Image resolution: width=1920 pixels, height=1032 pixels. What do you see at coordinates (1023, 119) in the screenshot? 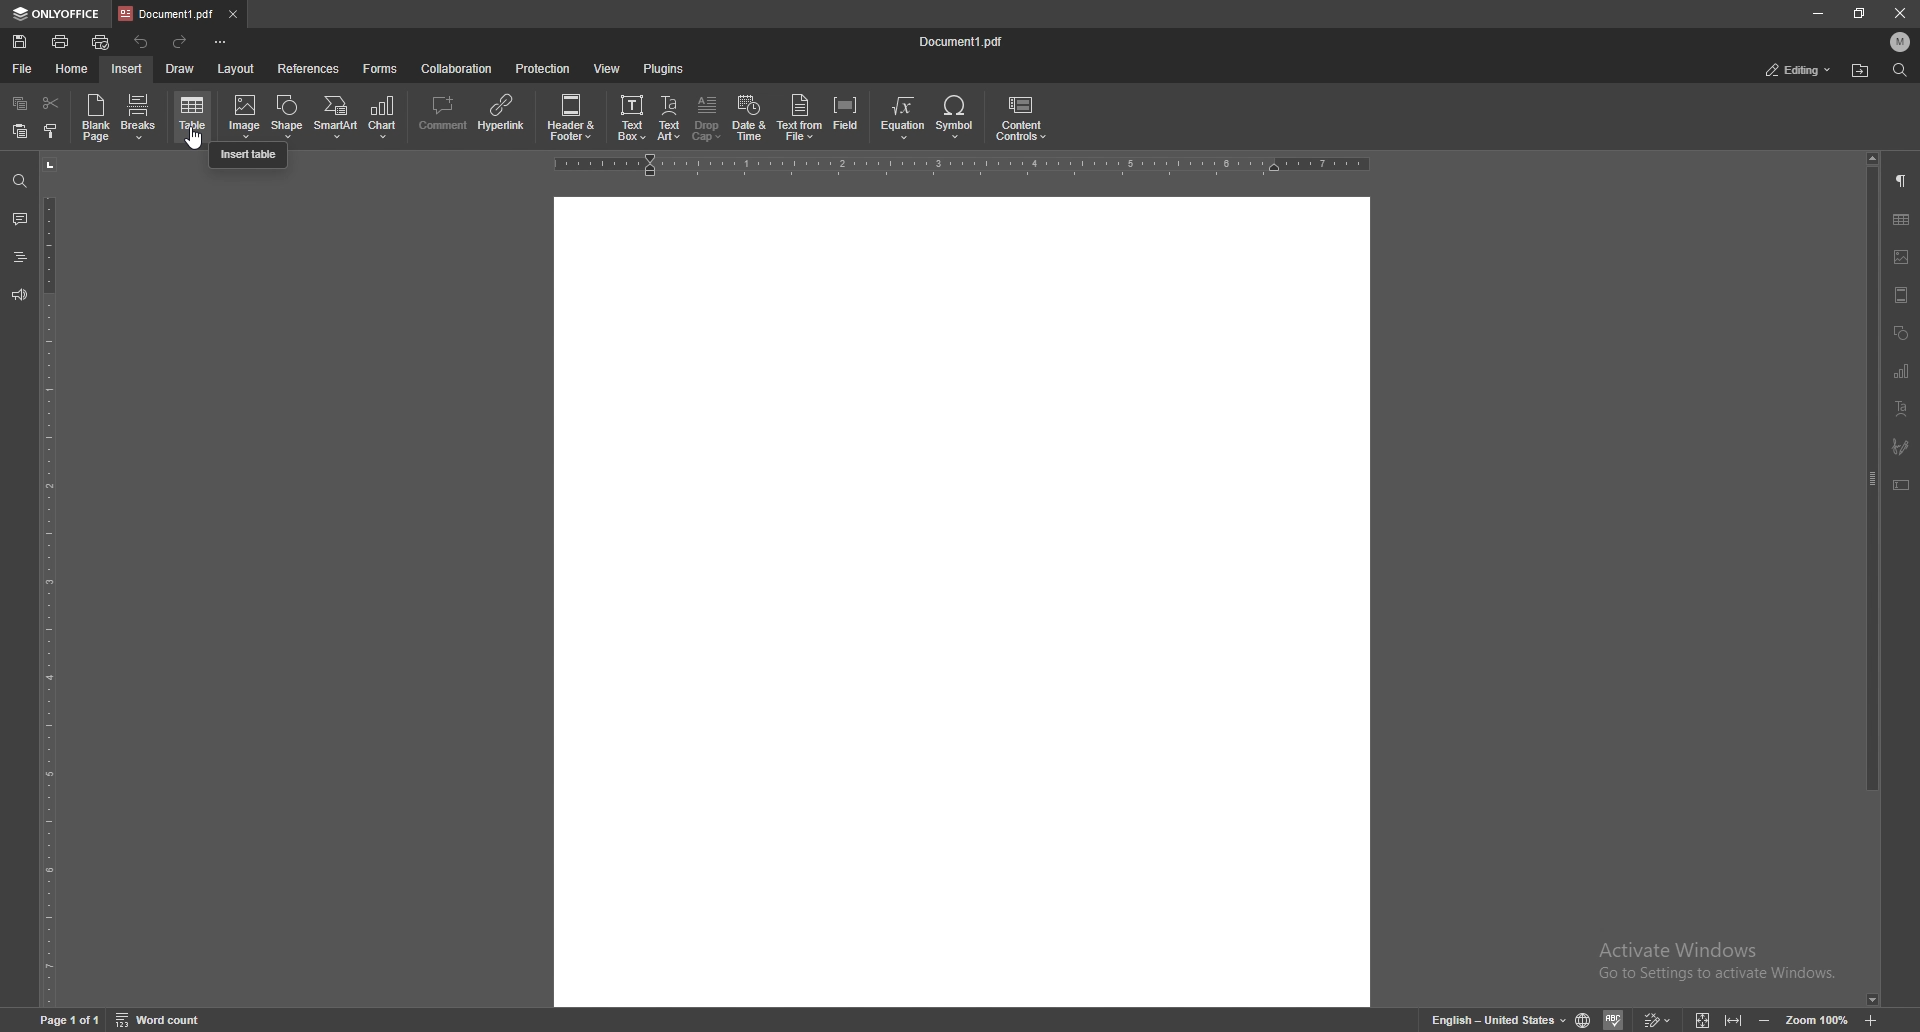
I see `content controls` at bounding box center [1023, 119].